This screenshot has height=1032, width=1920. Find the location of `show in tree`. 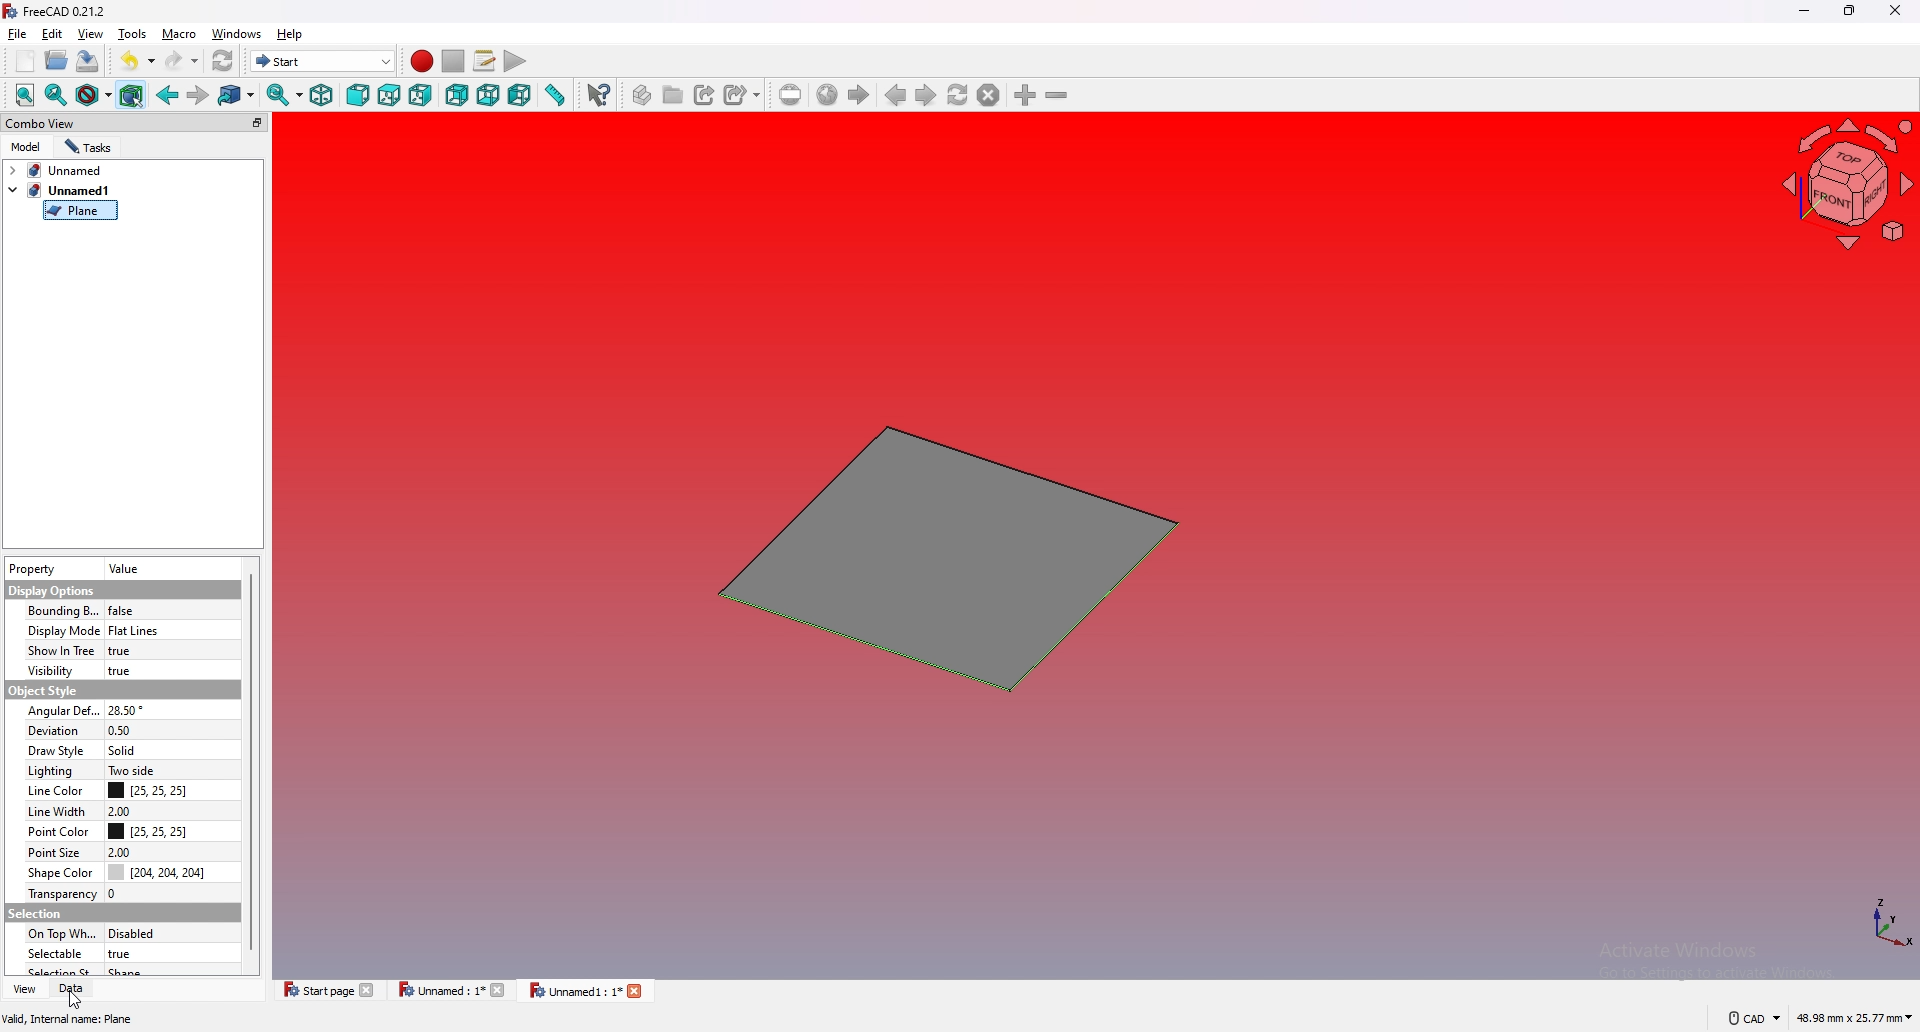

show in tree is located at coordinates (59, 649).